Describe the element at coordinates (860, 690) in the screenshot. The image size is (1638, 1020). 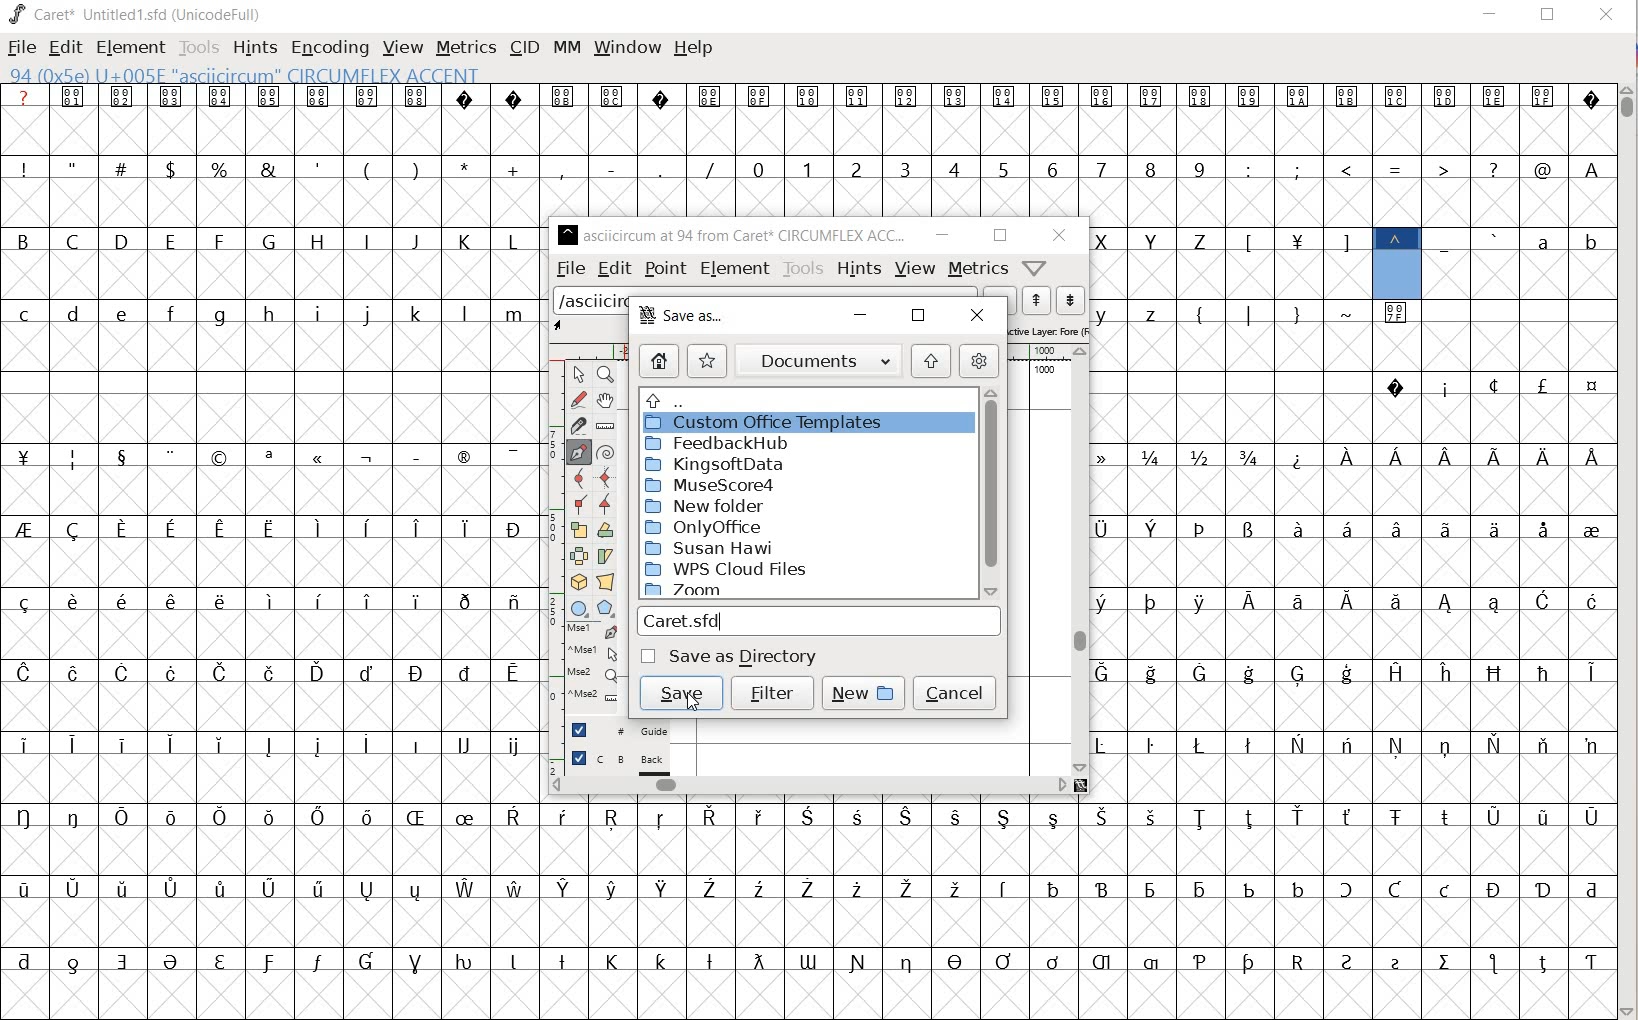
I see `New` at that location.